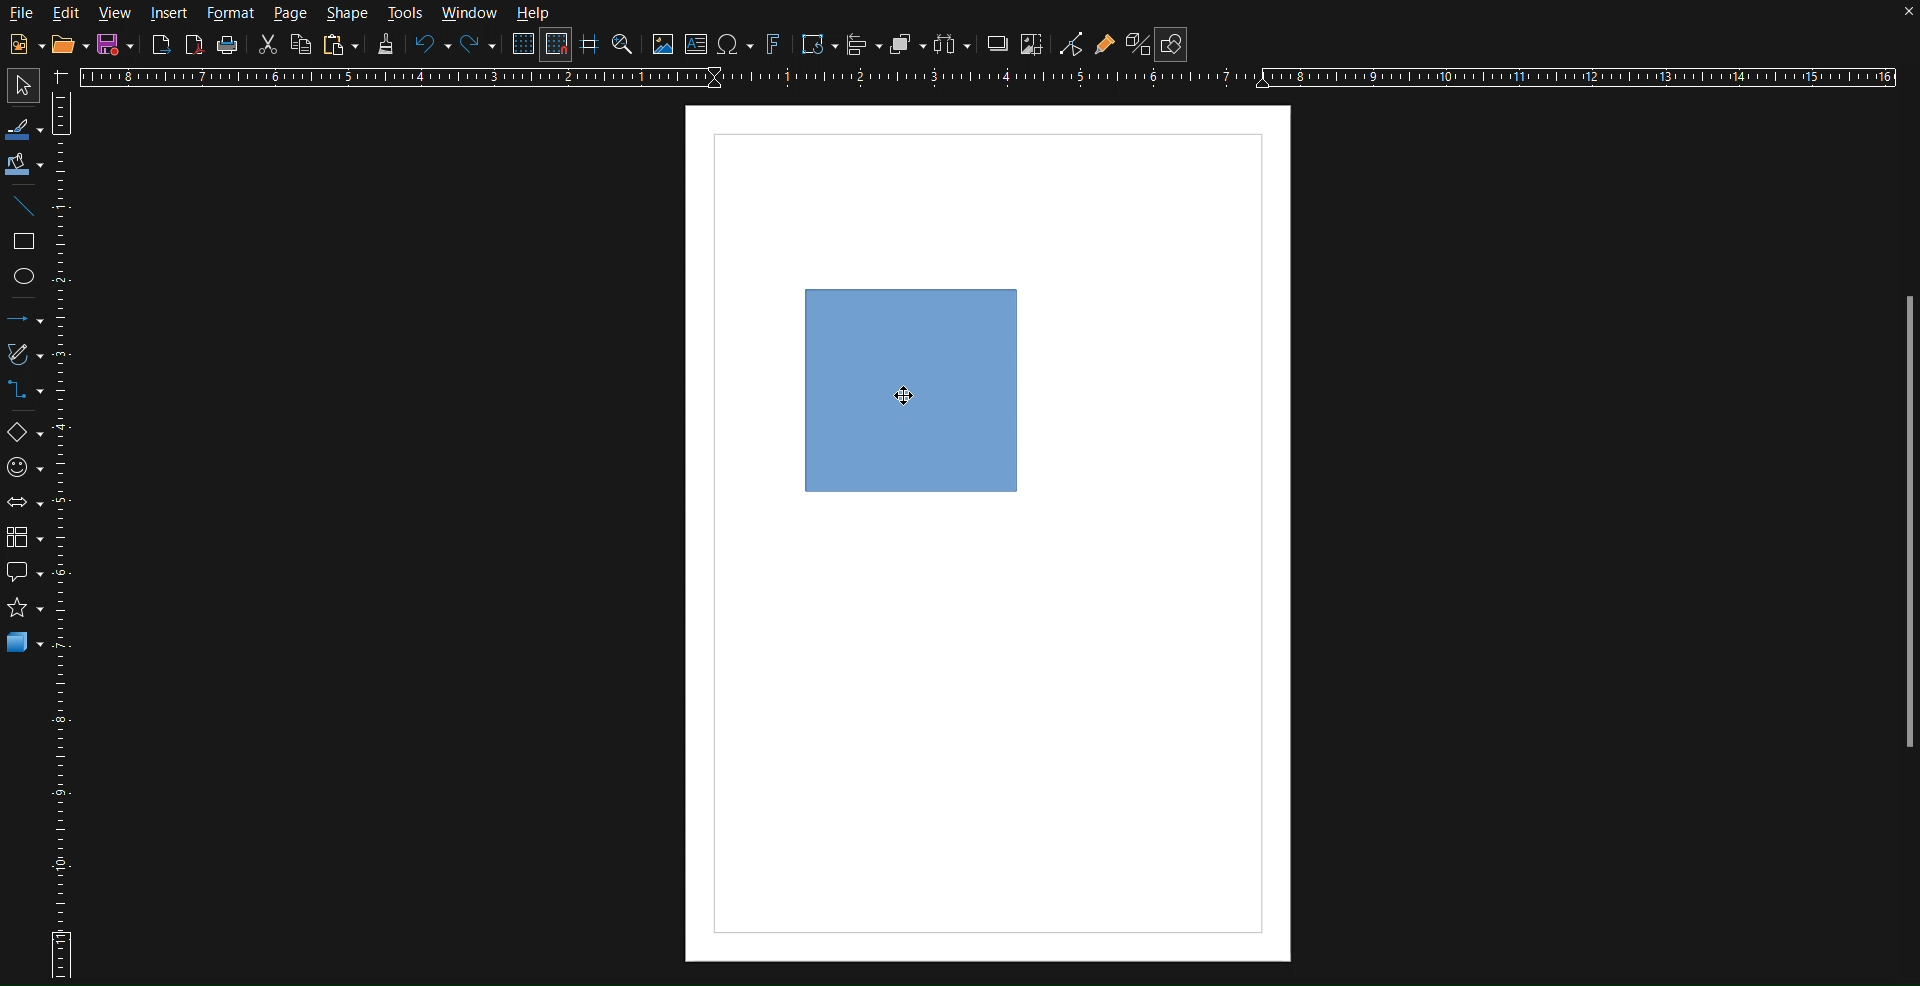 The height and width of the screenshot is (986, 1920). What do you see at coordinates (23, 358) in the screenshot?
I see `Vectors` at bounding box center [23, 358].